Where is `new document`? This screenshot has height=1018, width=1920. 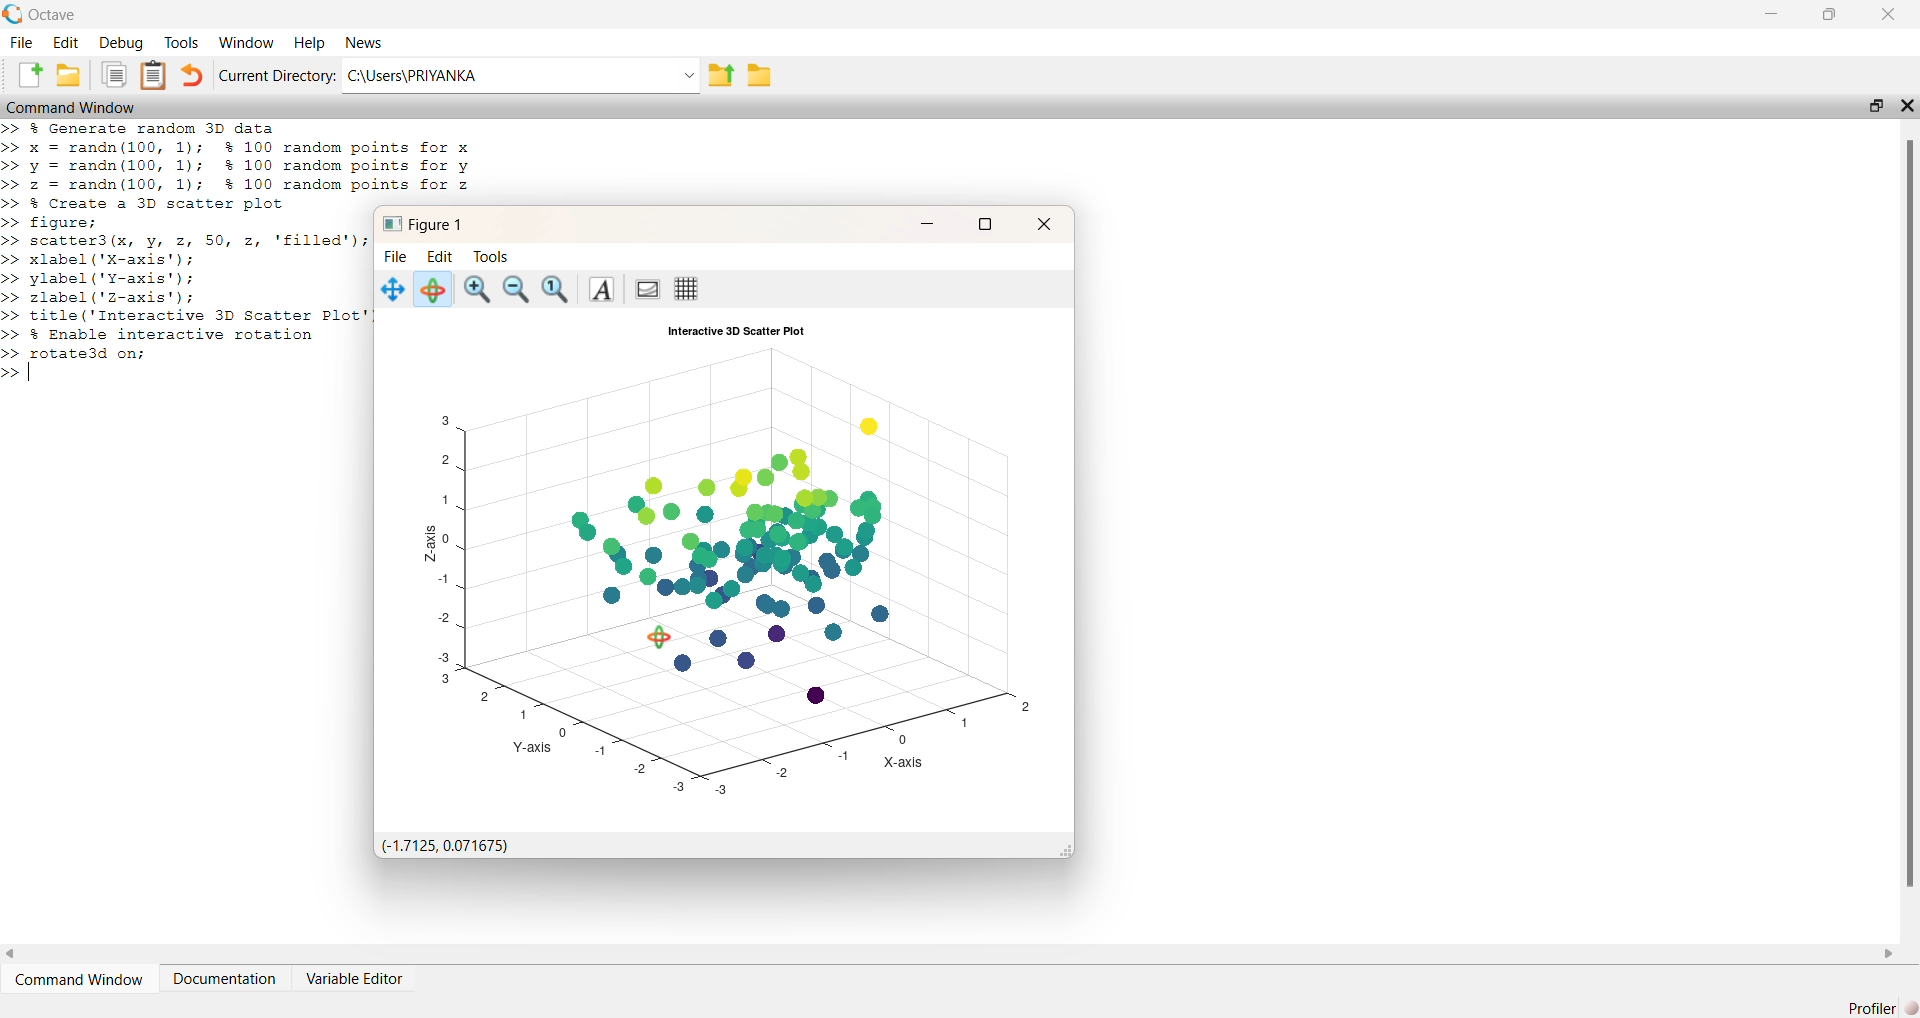 new document is located at coordinates (29, 74).